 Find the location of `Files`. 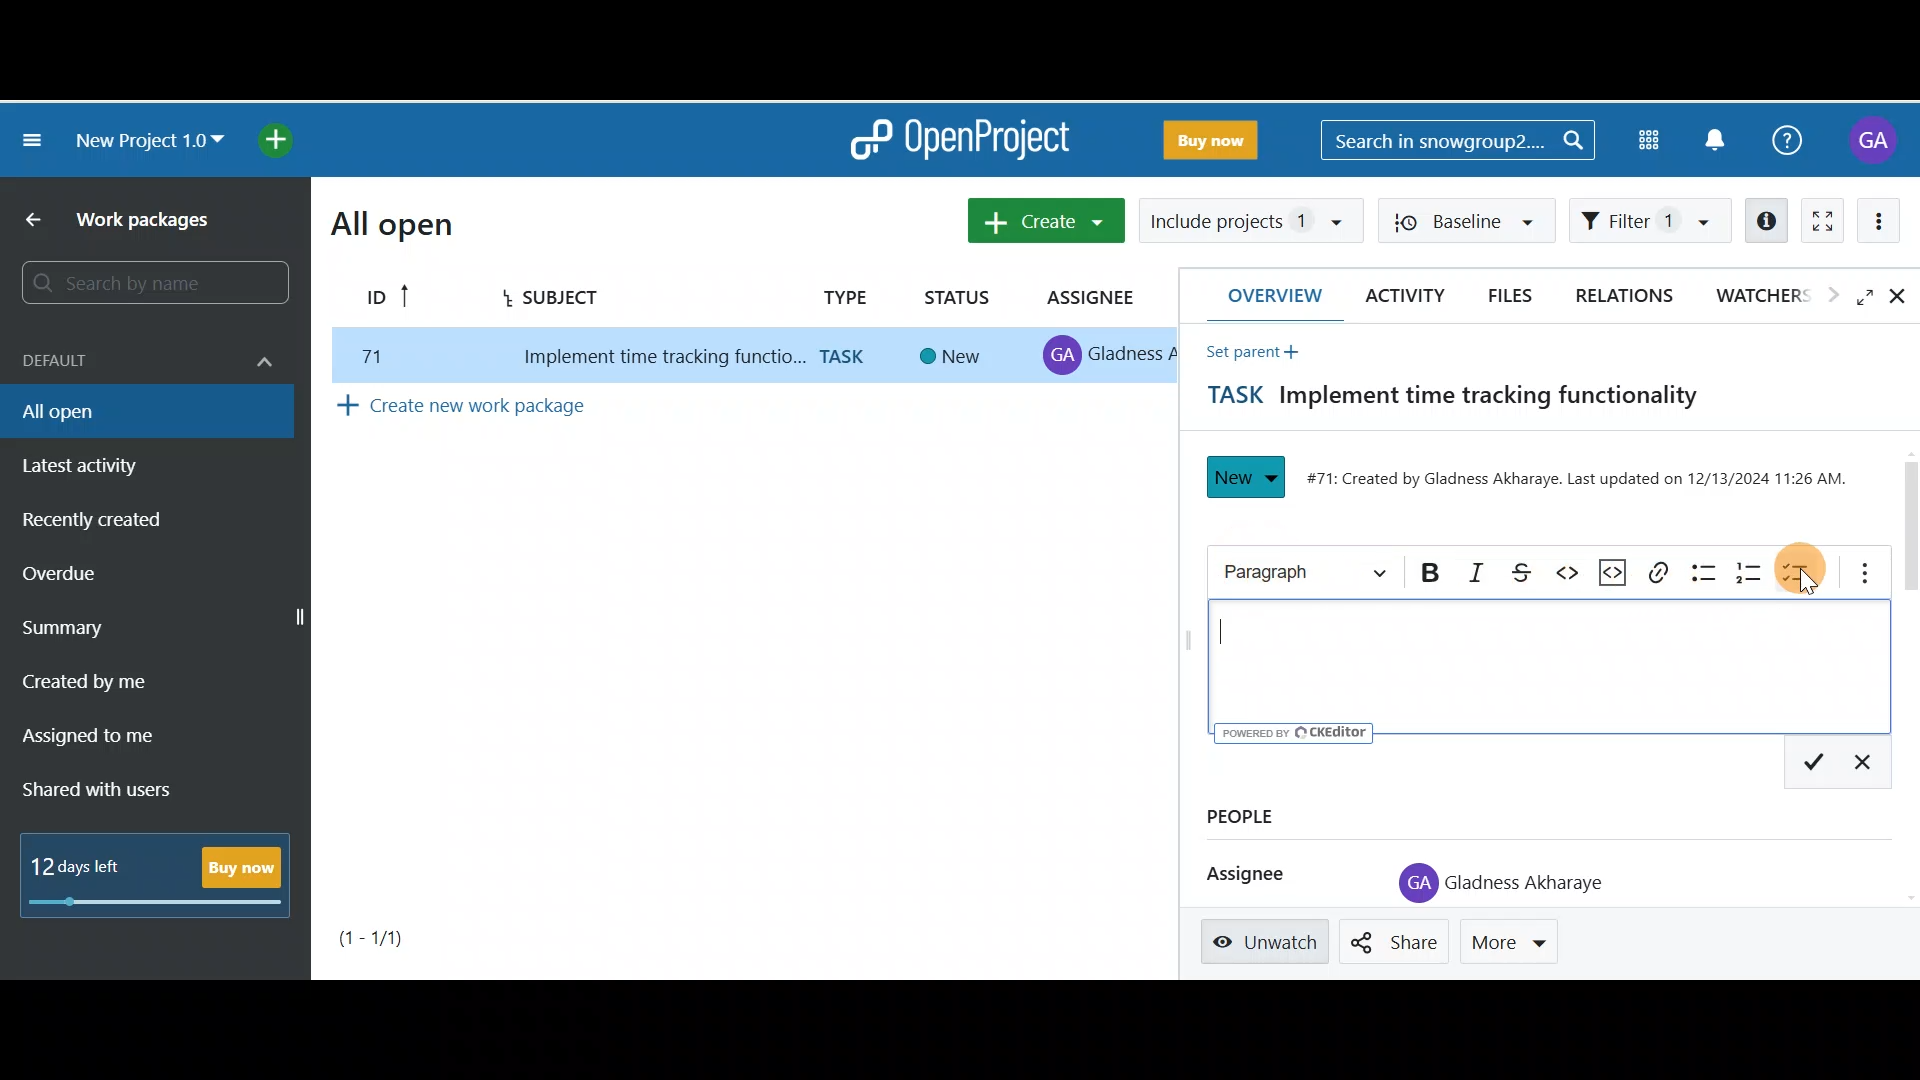

Files is located at coordinates (1516, 296).